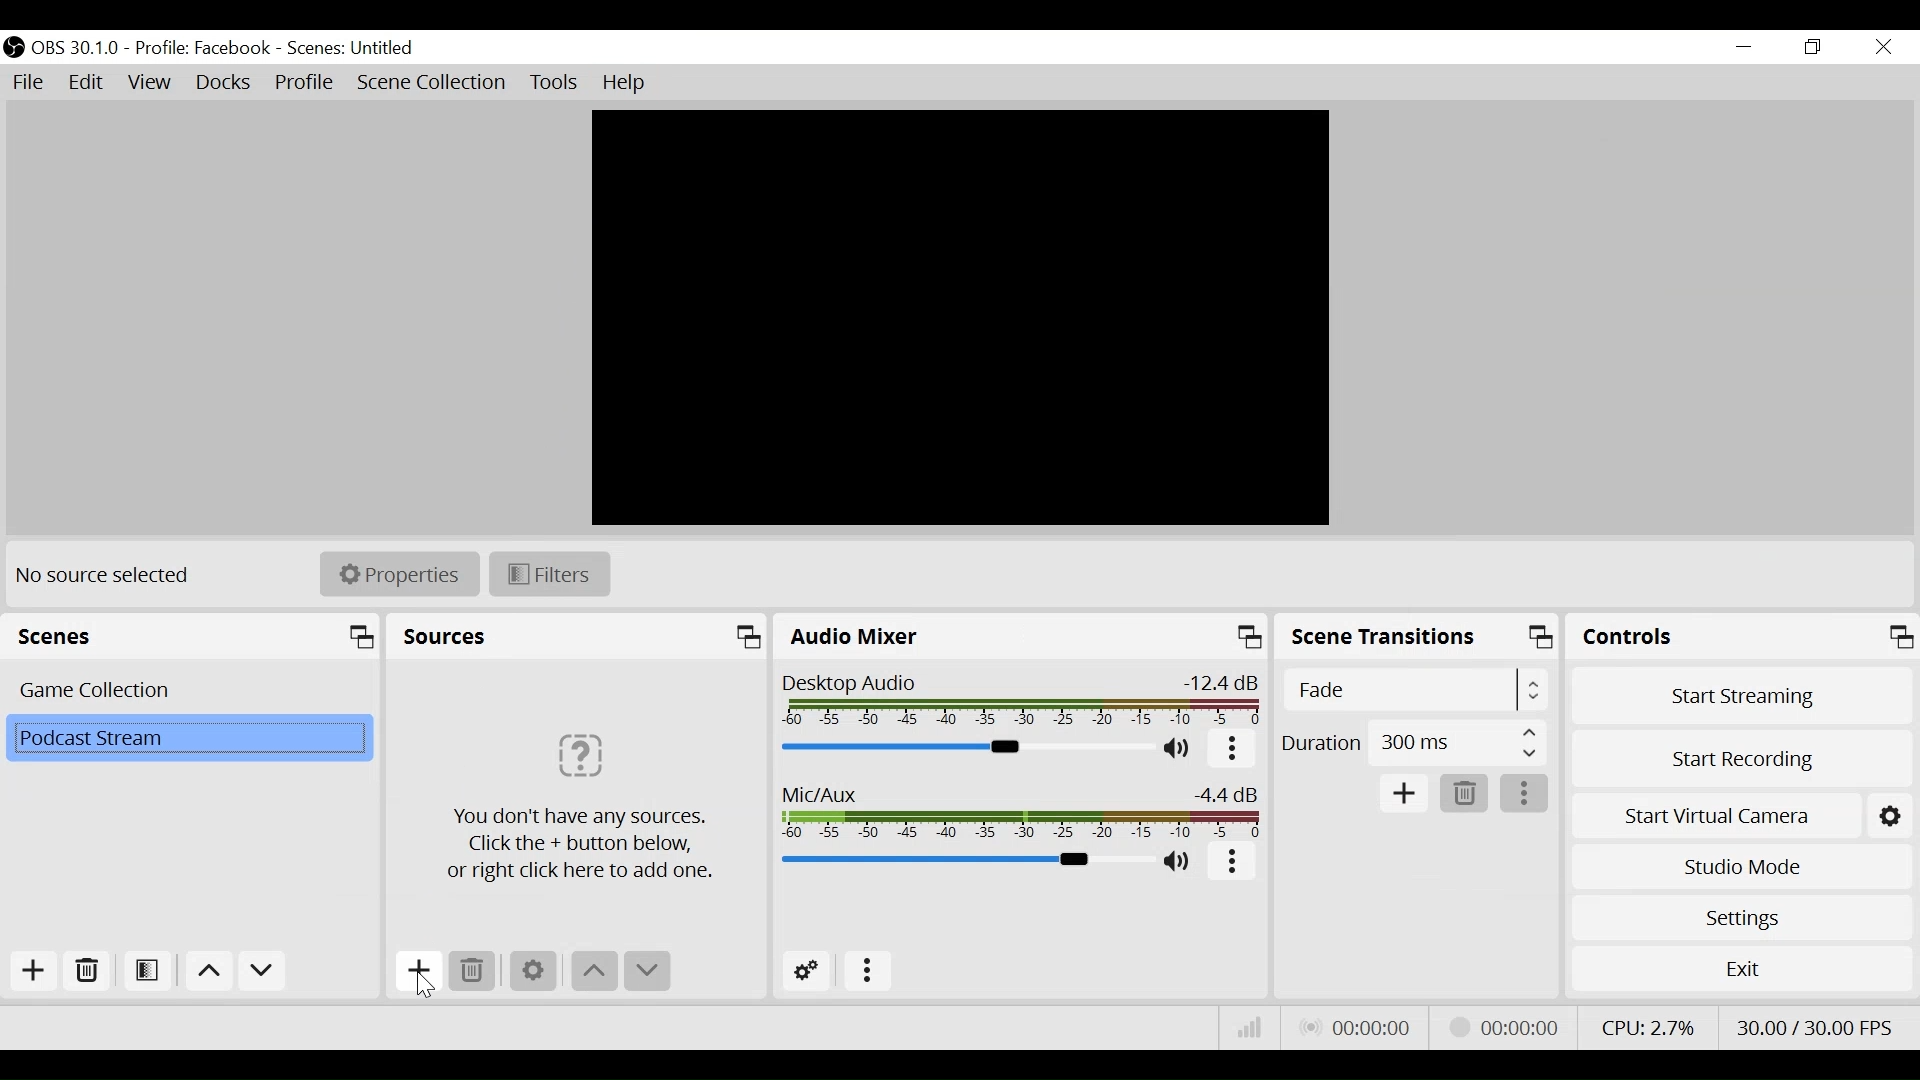  Describe the element at coordinates (597, 972) in the screenshot. I see `move up` at that location.